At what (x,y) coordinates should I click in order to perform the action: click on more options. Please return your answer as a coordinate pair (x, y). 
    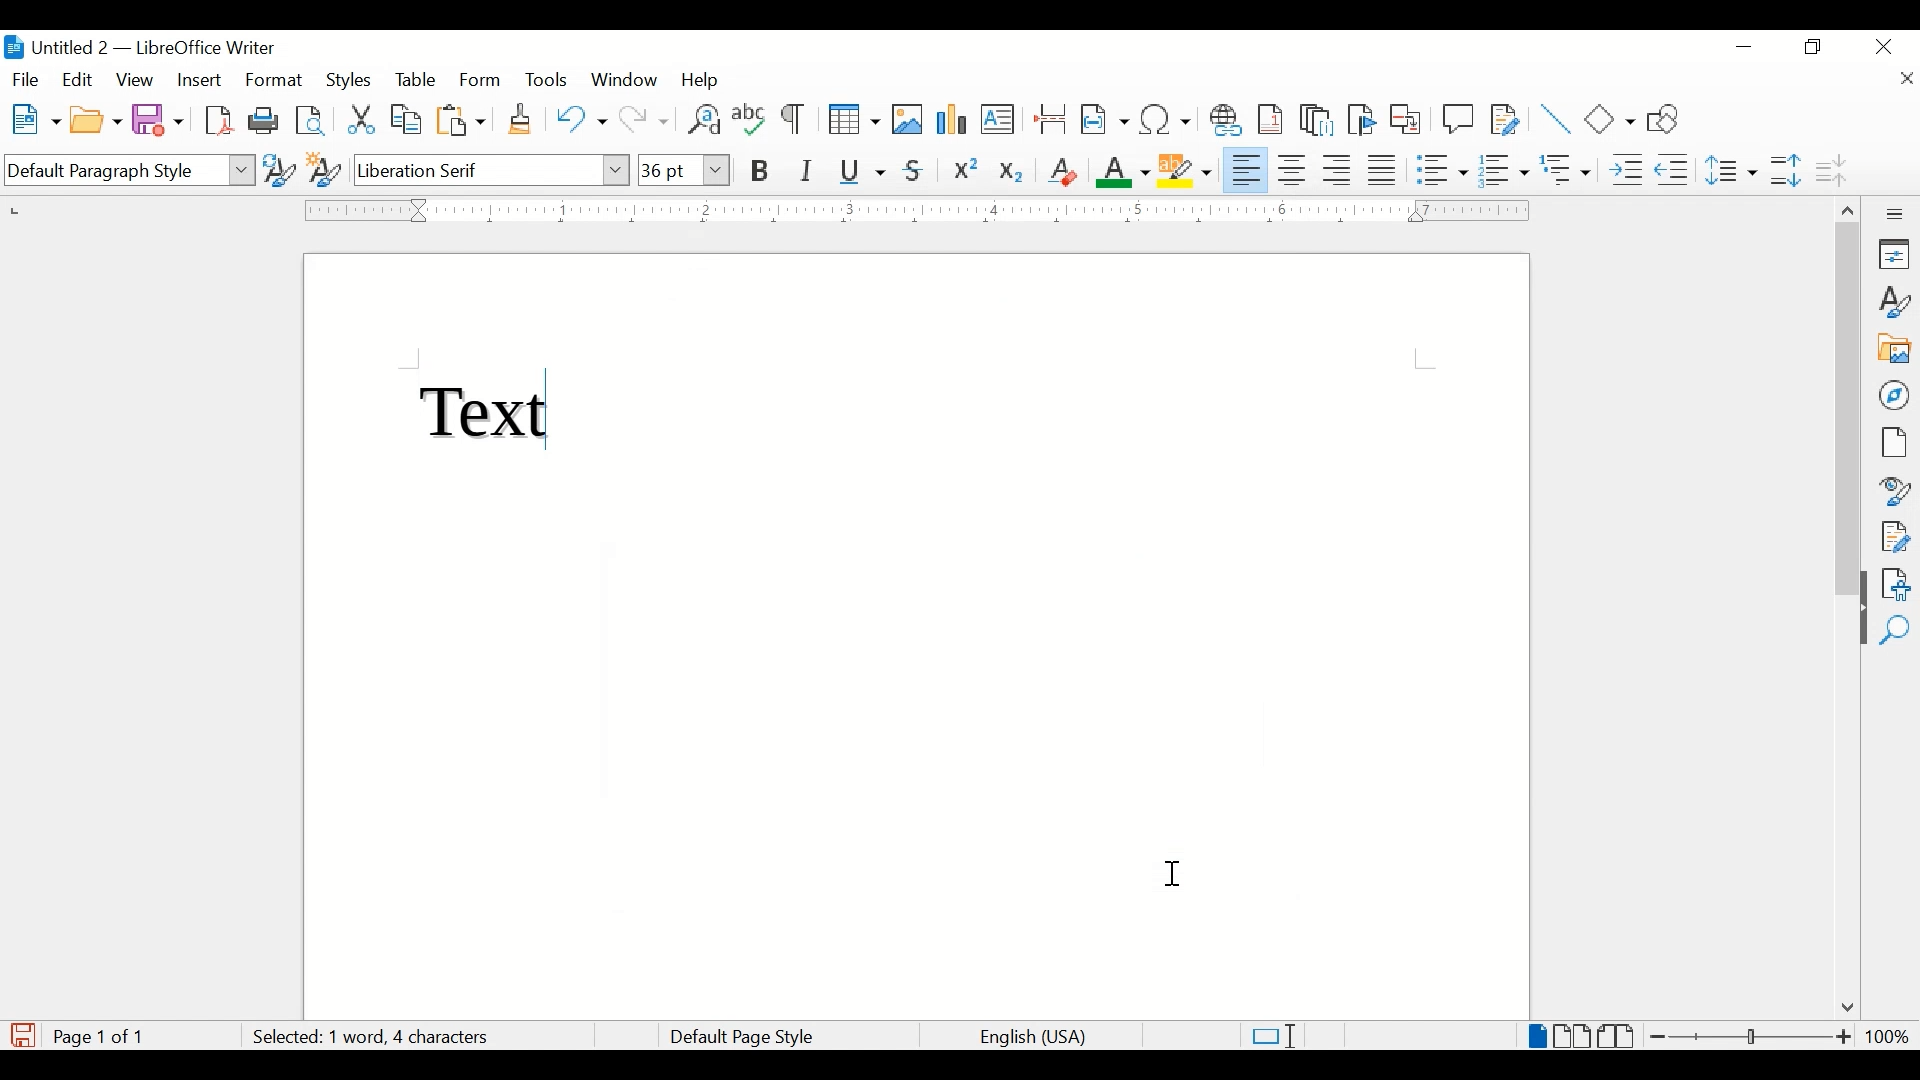
    Looking at the image, I should click on (1897, 214).